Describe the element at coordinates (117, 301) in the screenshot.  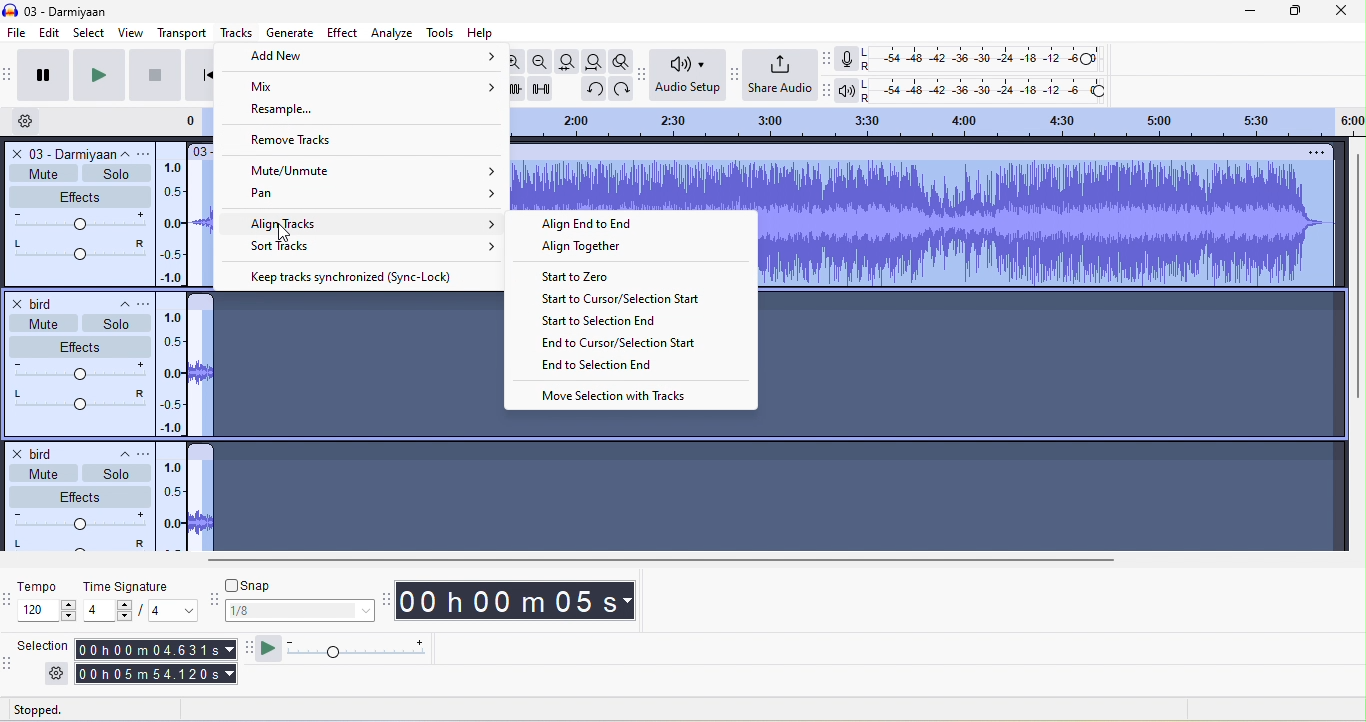
I see `collapse` at that location.